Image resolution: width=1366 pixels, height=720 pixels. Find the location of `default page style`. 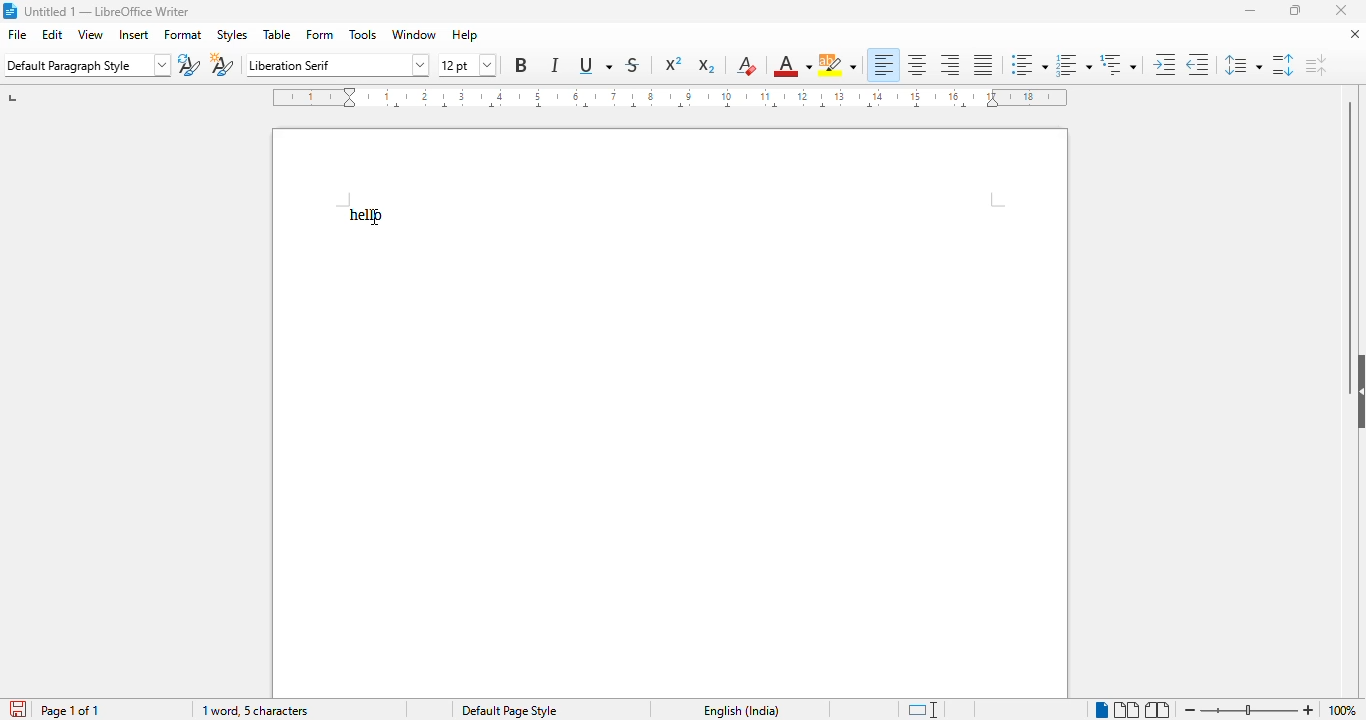

default page style is located at coordinates (510, 711).